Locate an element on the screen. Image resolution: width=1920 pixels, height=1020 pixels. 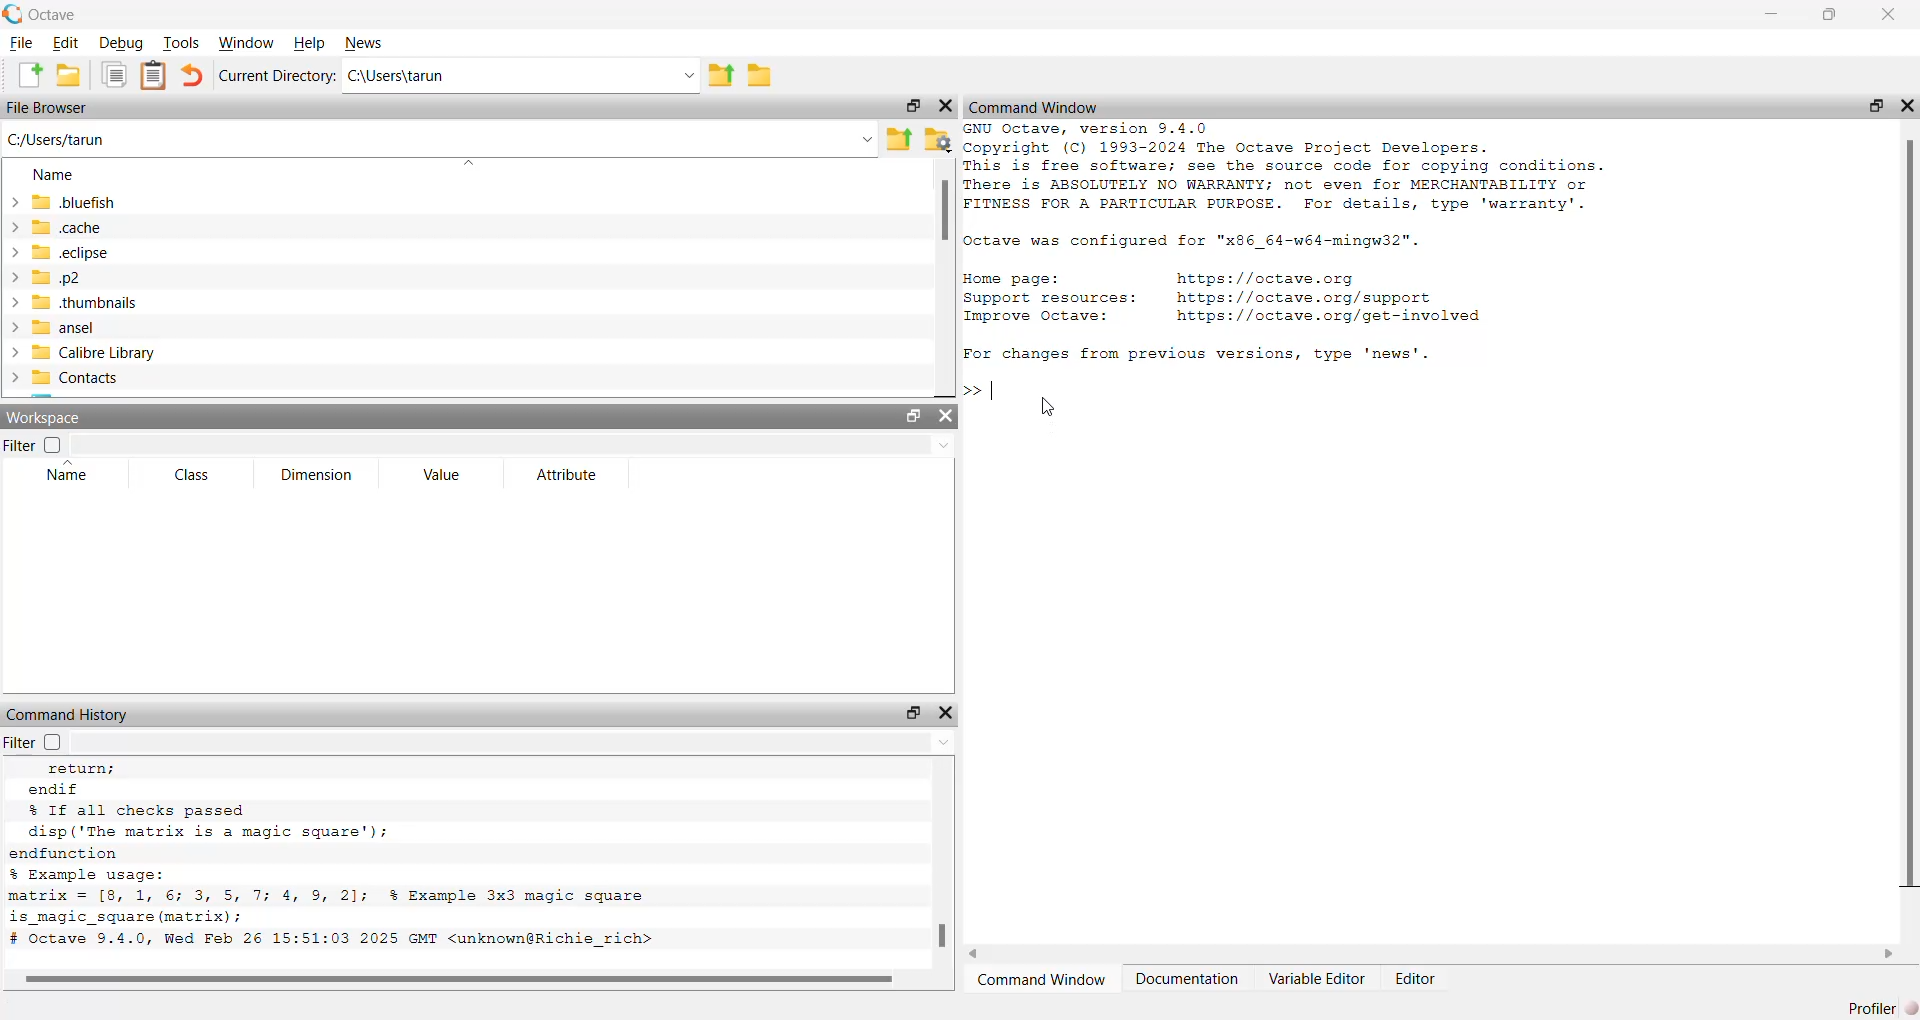
close is located at coordinates (1890, 14).